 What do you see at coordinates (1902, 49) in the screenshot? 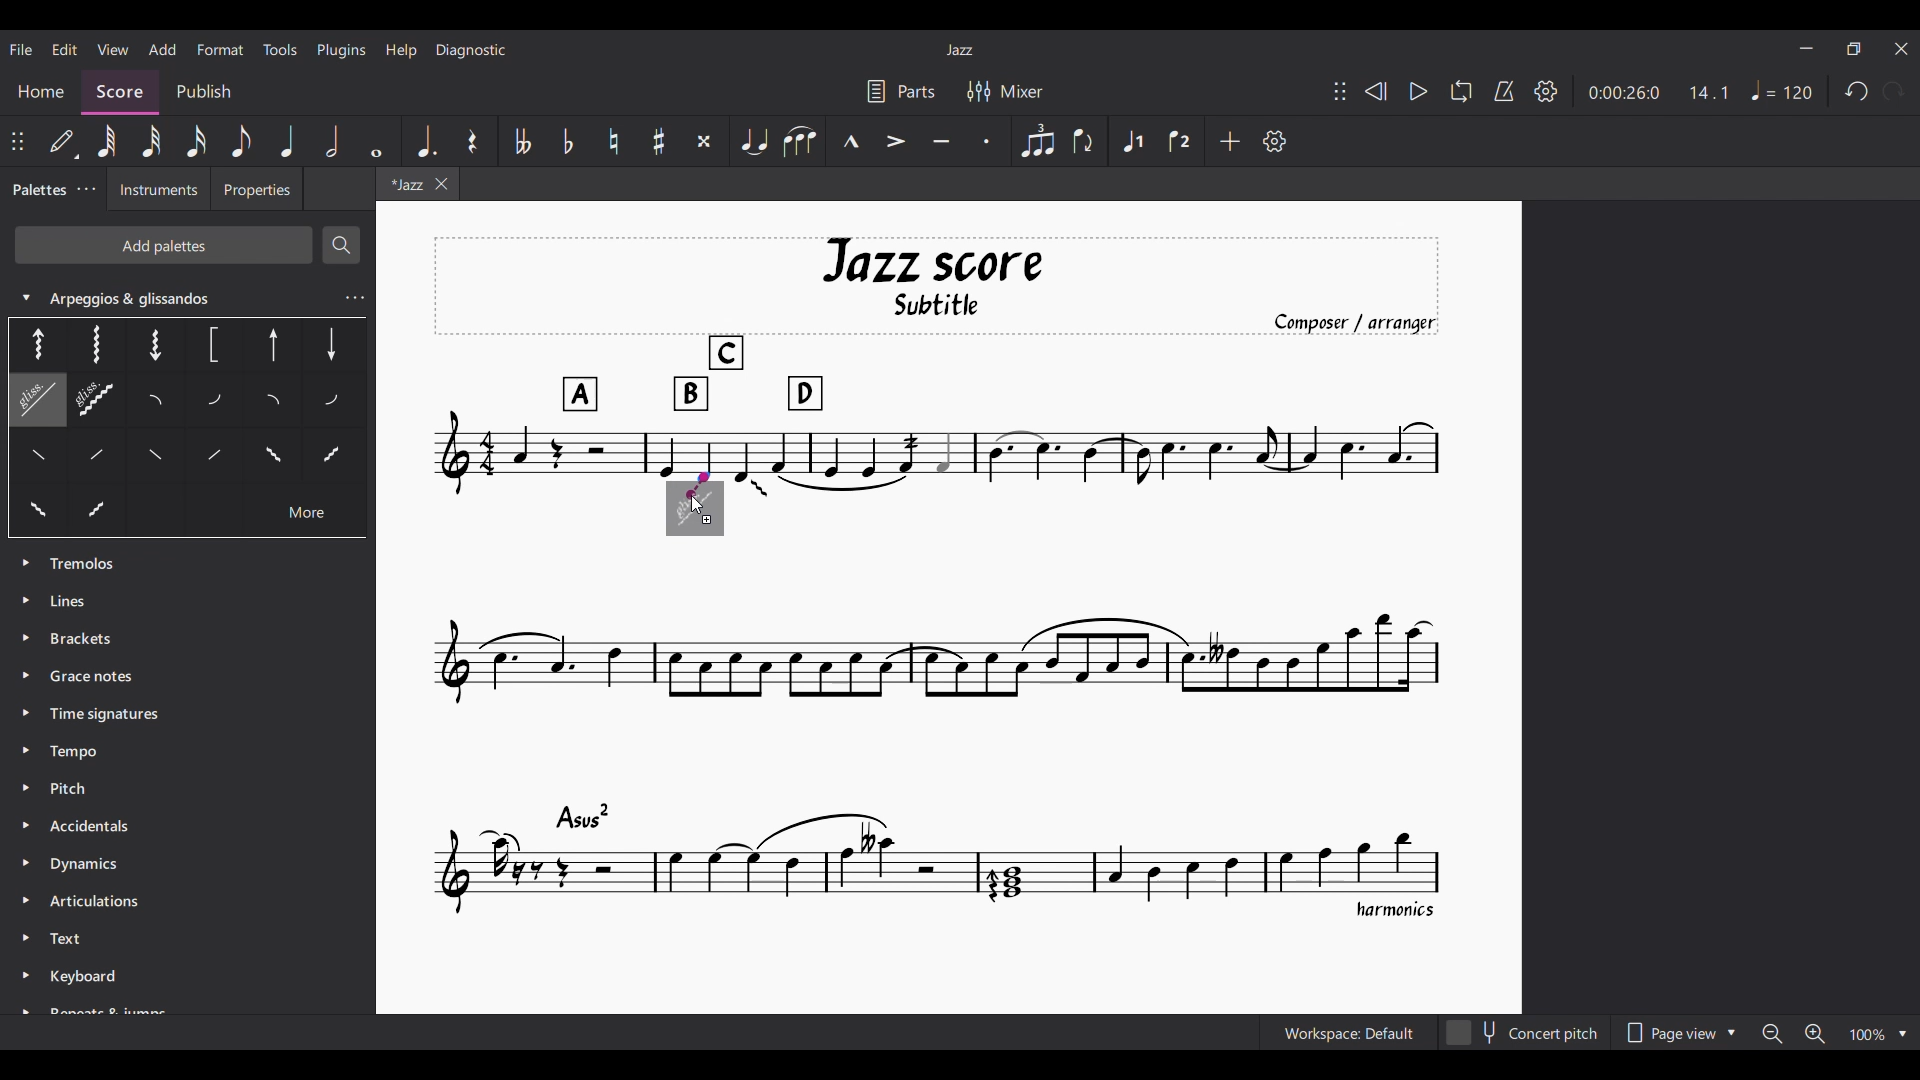
I see `Close interface` at bounding box center [1902, 49].